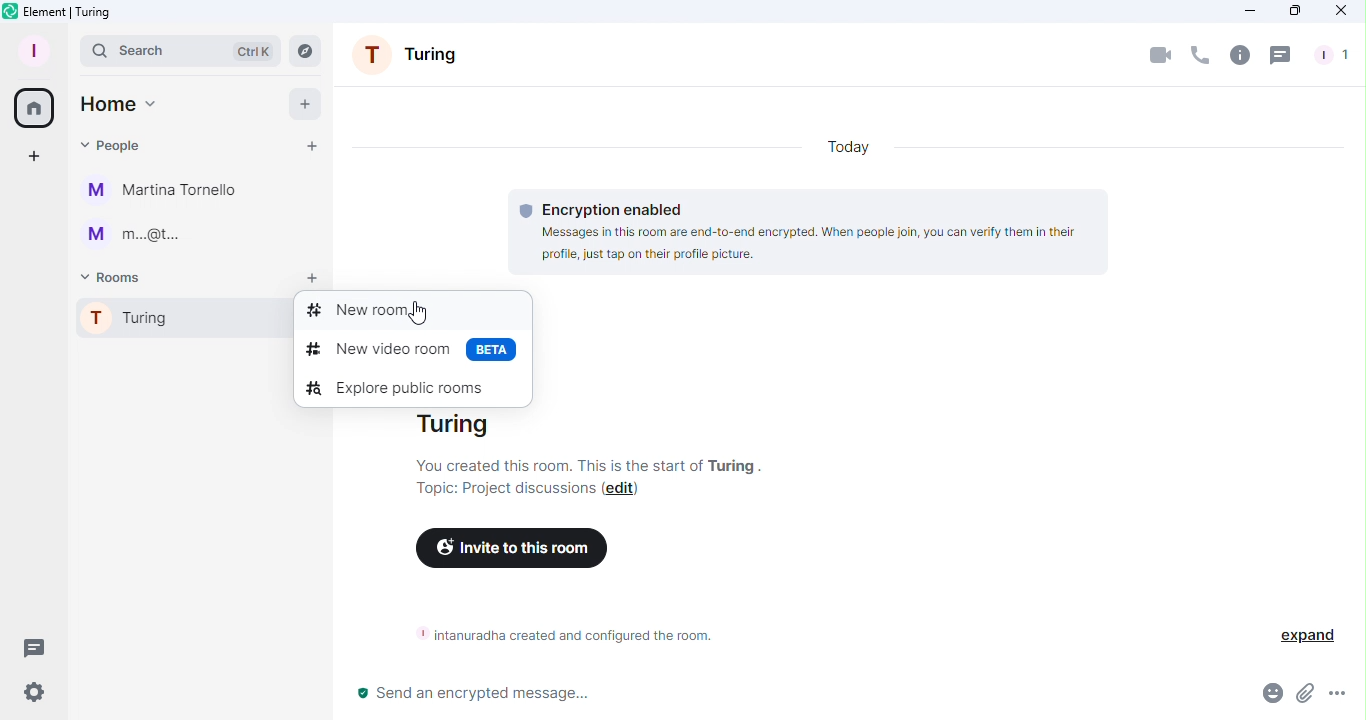 The height and width of the screenshot is (720, 1366). I want to click on Element icon, so click(69, 12).